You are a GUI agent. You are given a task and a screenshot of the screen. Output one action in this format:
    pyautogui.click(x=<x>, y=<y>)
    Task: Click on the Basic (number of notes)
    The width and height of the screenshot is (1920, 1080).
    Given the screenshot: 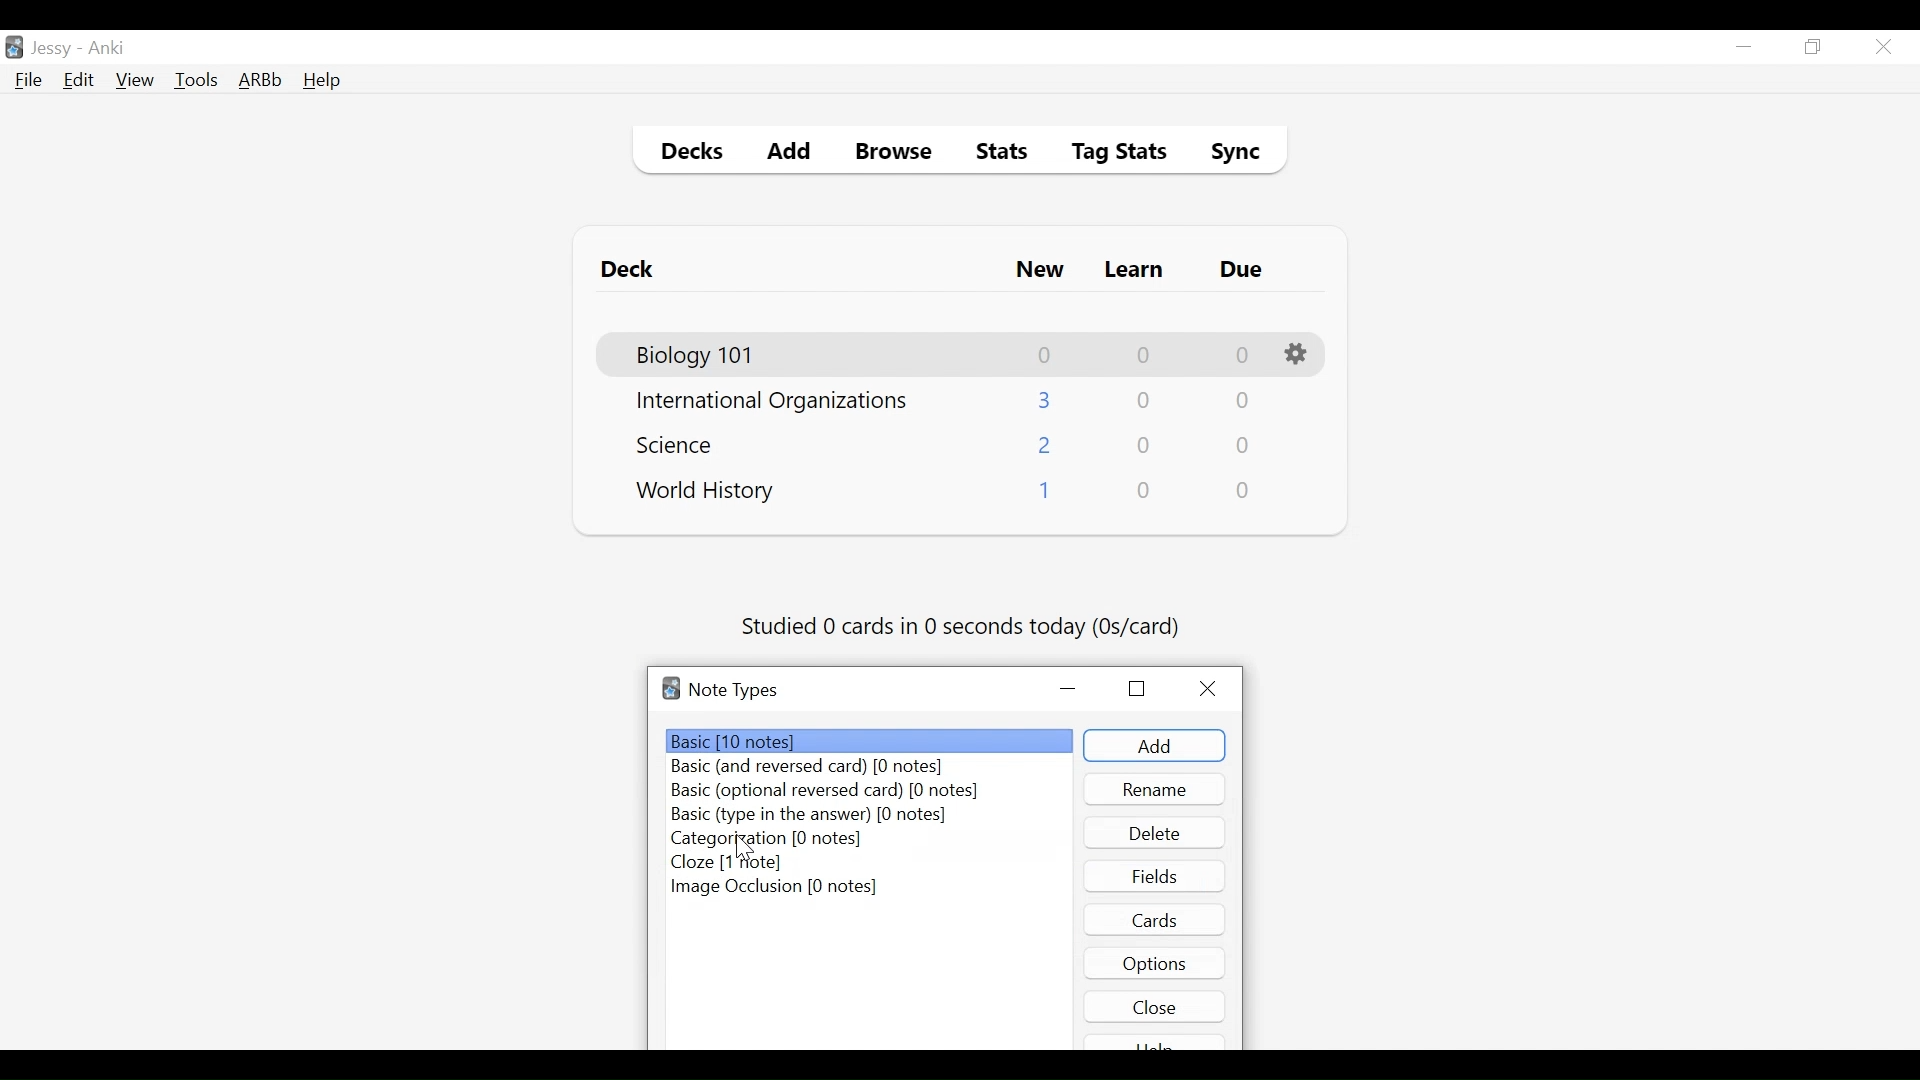 What is the action you would take?
    pyautogui.click(x=871, y=741)
    